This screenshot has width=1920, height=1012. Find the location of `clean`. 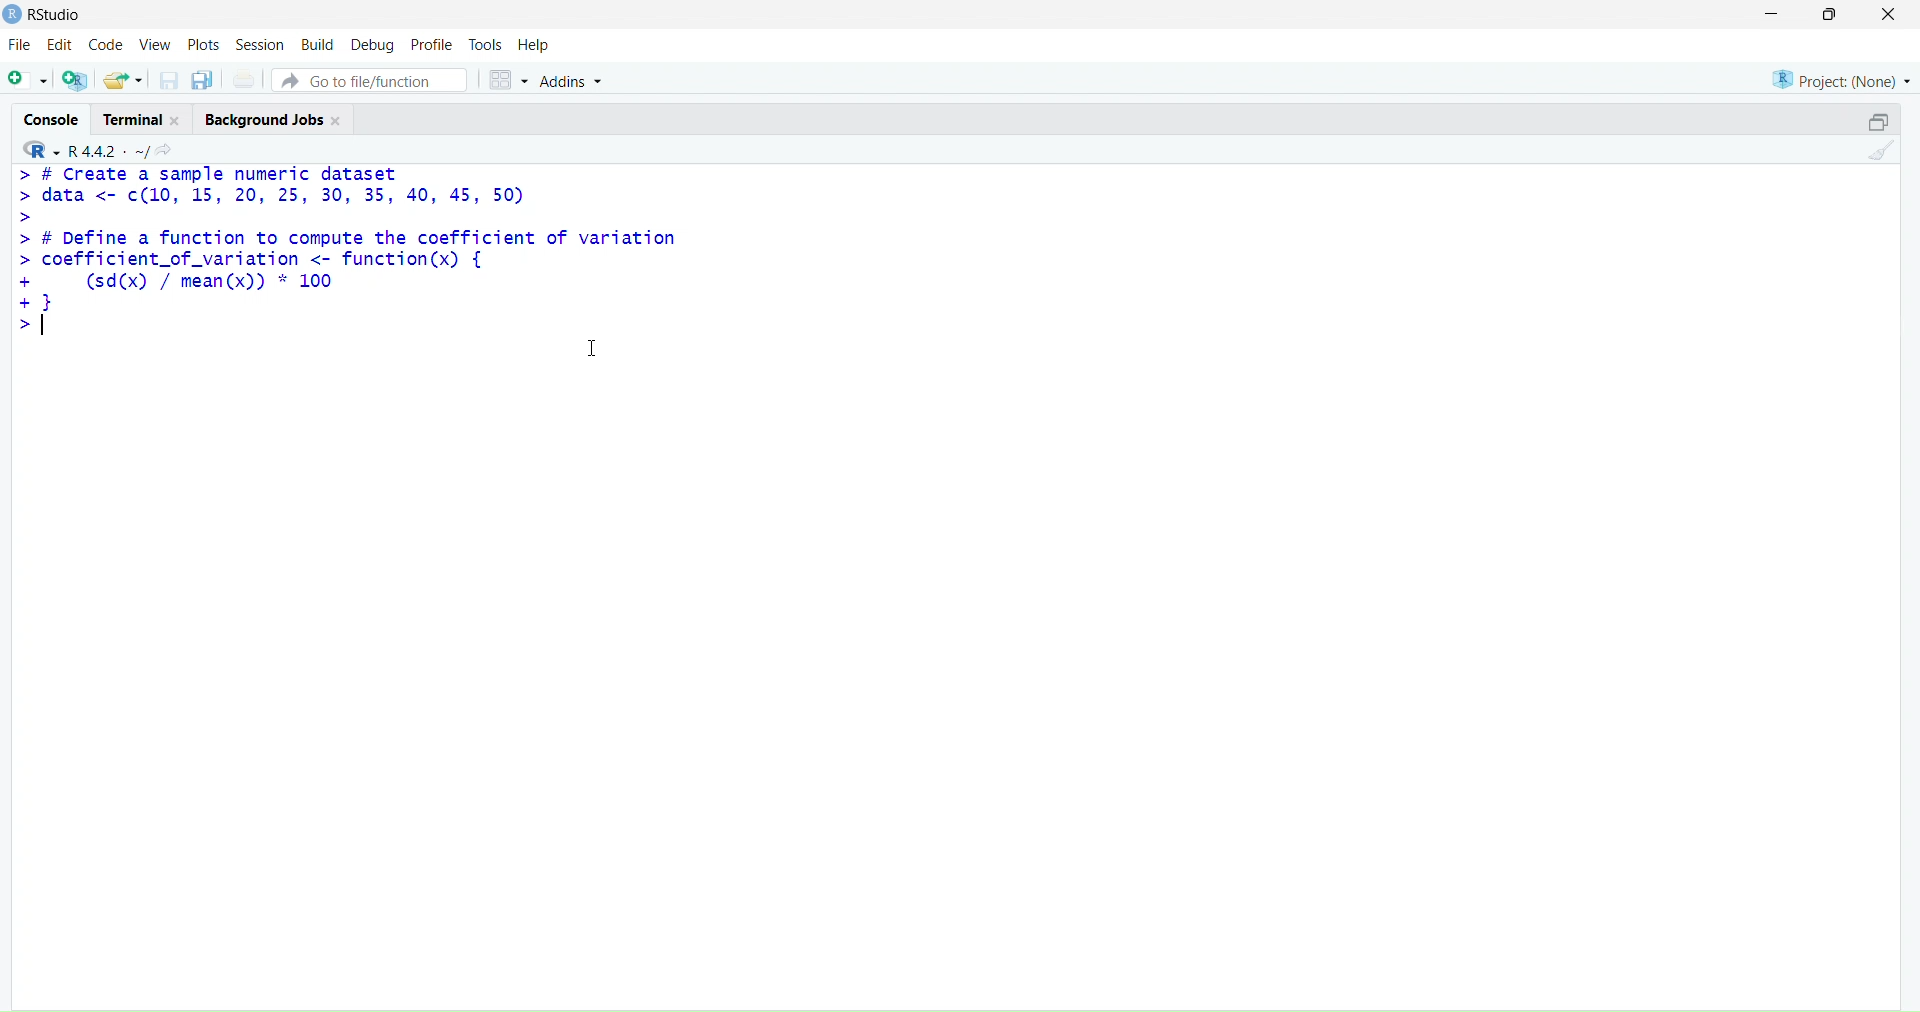

clean is located at coordinates (1883, 150).